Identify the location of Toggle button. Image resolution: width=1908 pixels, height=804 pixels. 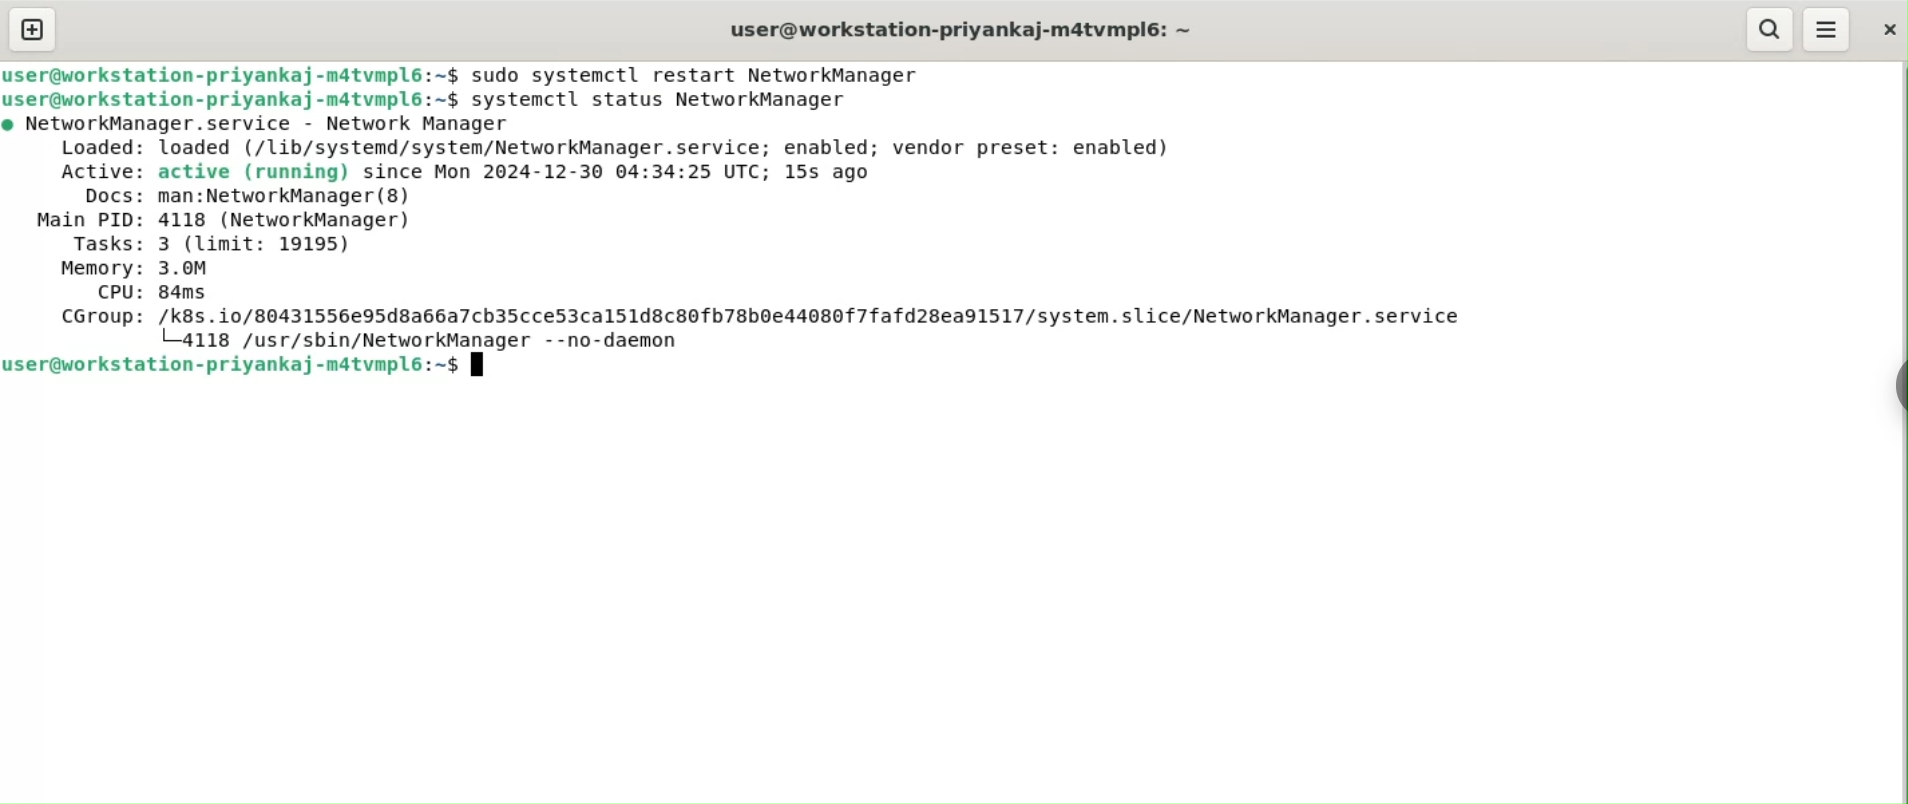
(1891, 390).